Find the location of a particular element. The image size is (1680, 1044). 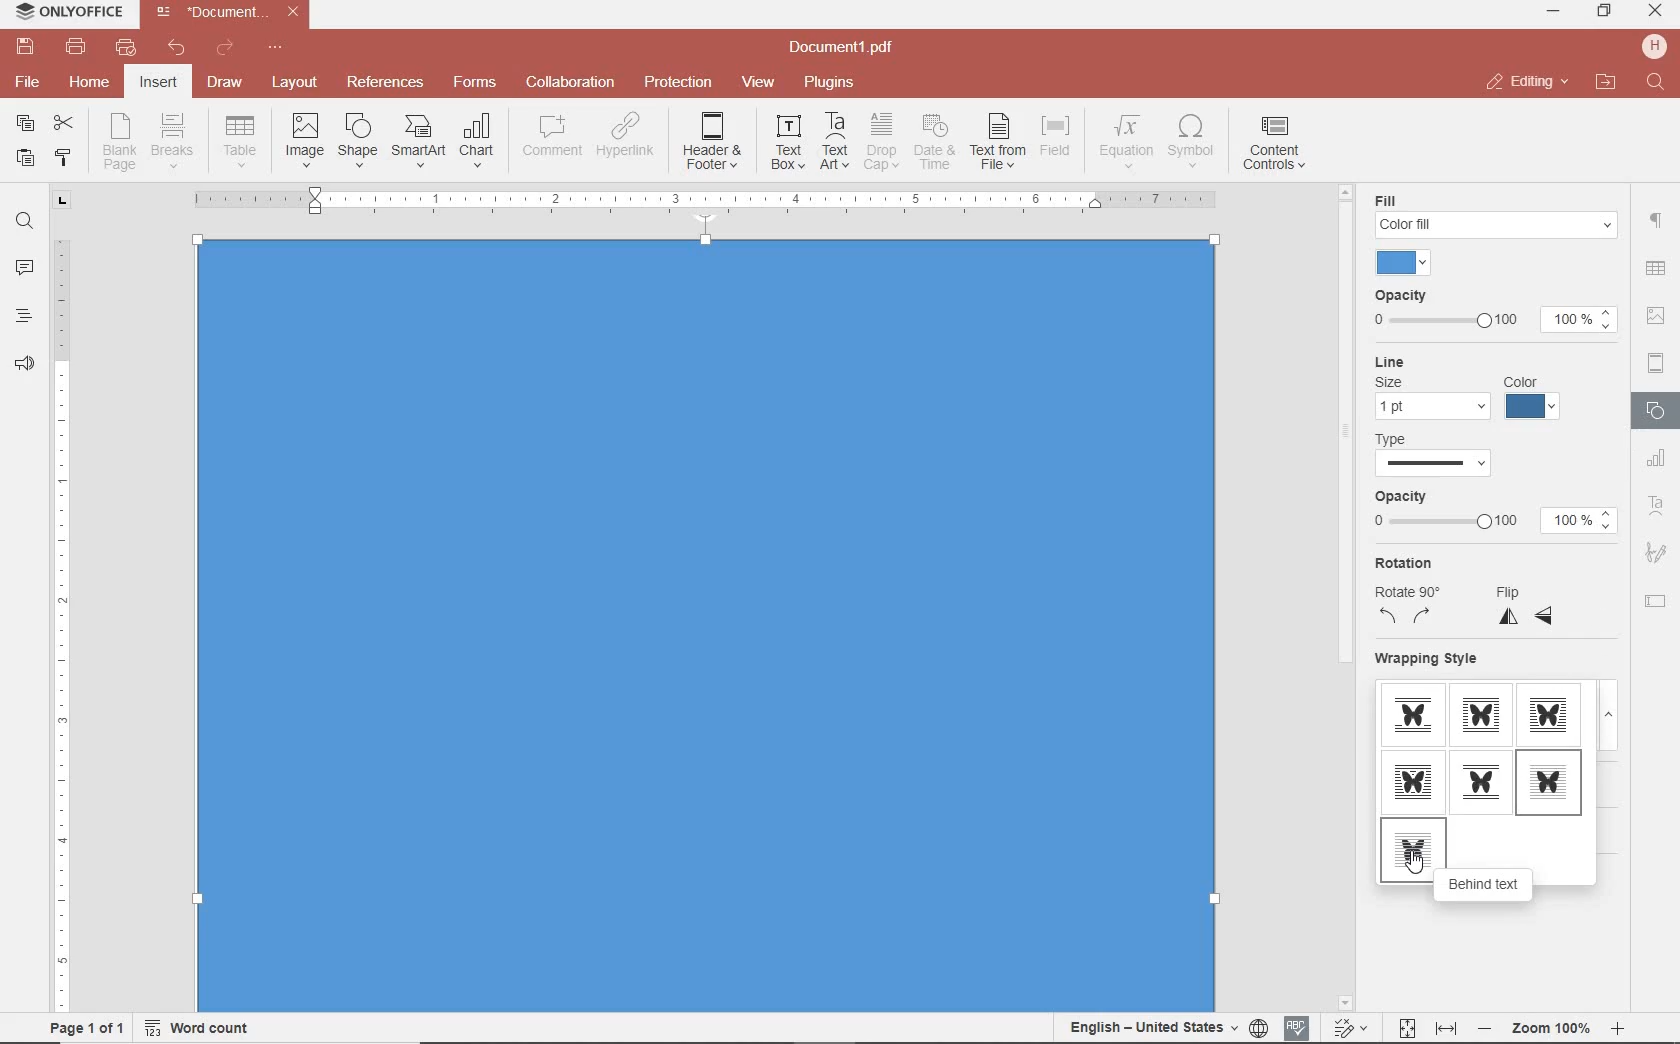

close is located at coordinates (1526, 82).